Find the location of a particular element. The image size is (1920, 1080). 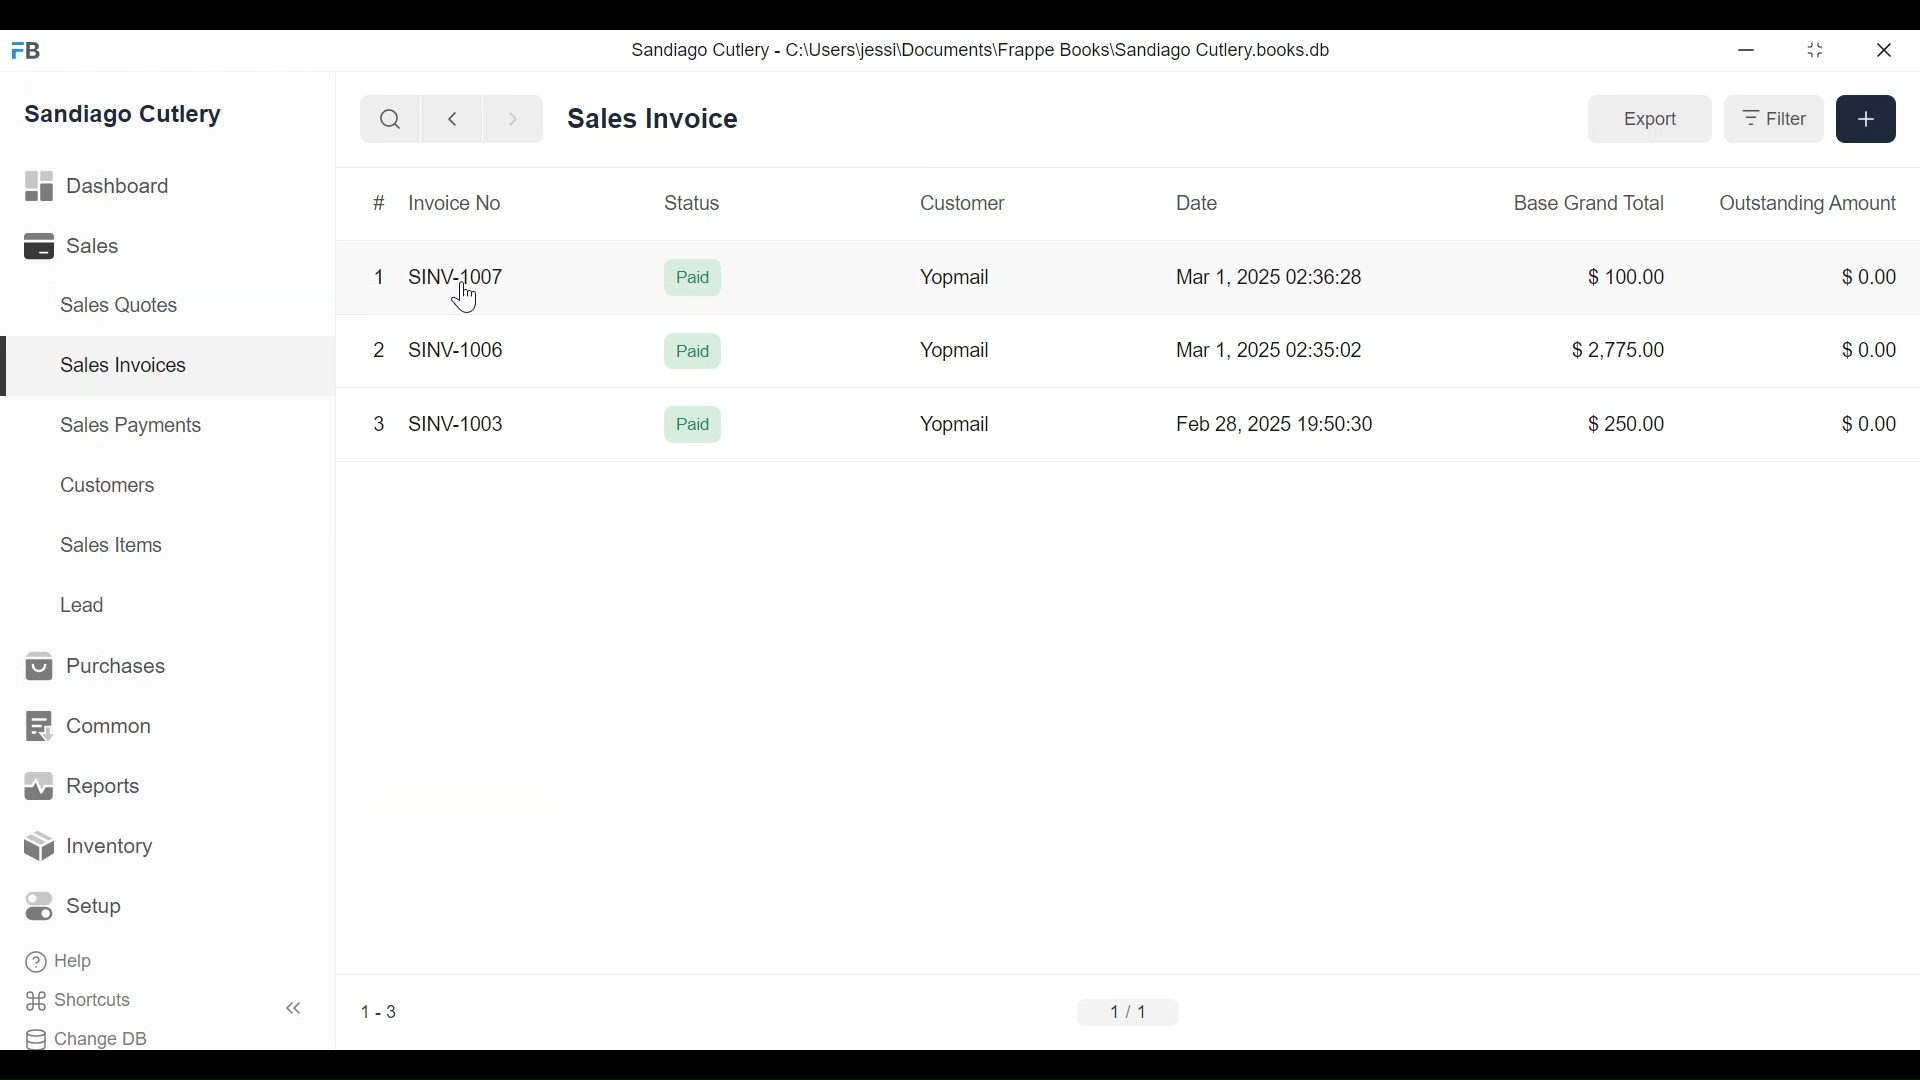

Cursor is located at coordinates (464, 298).